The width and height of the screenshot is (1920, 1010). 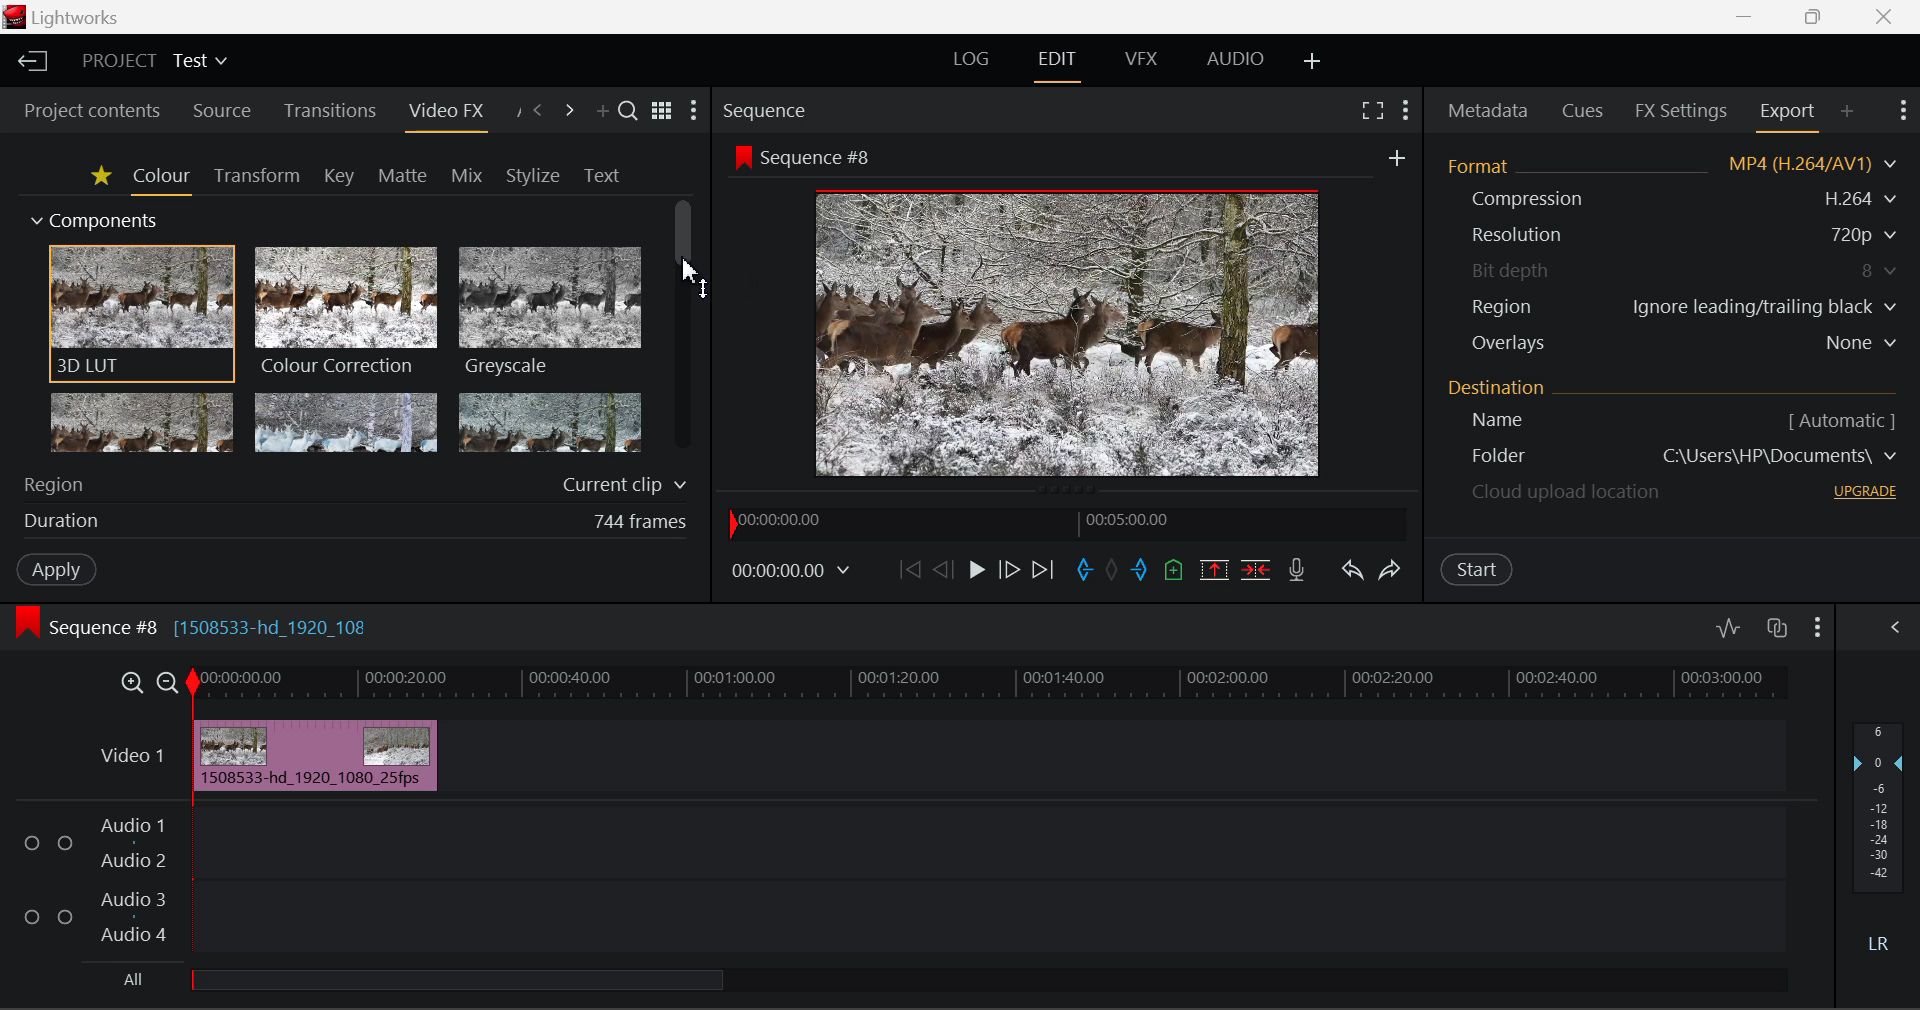 What do you see at coordinates (1486, 110) in the screenshot?
I see `Metadata` at bounding box center [1486, 110].